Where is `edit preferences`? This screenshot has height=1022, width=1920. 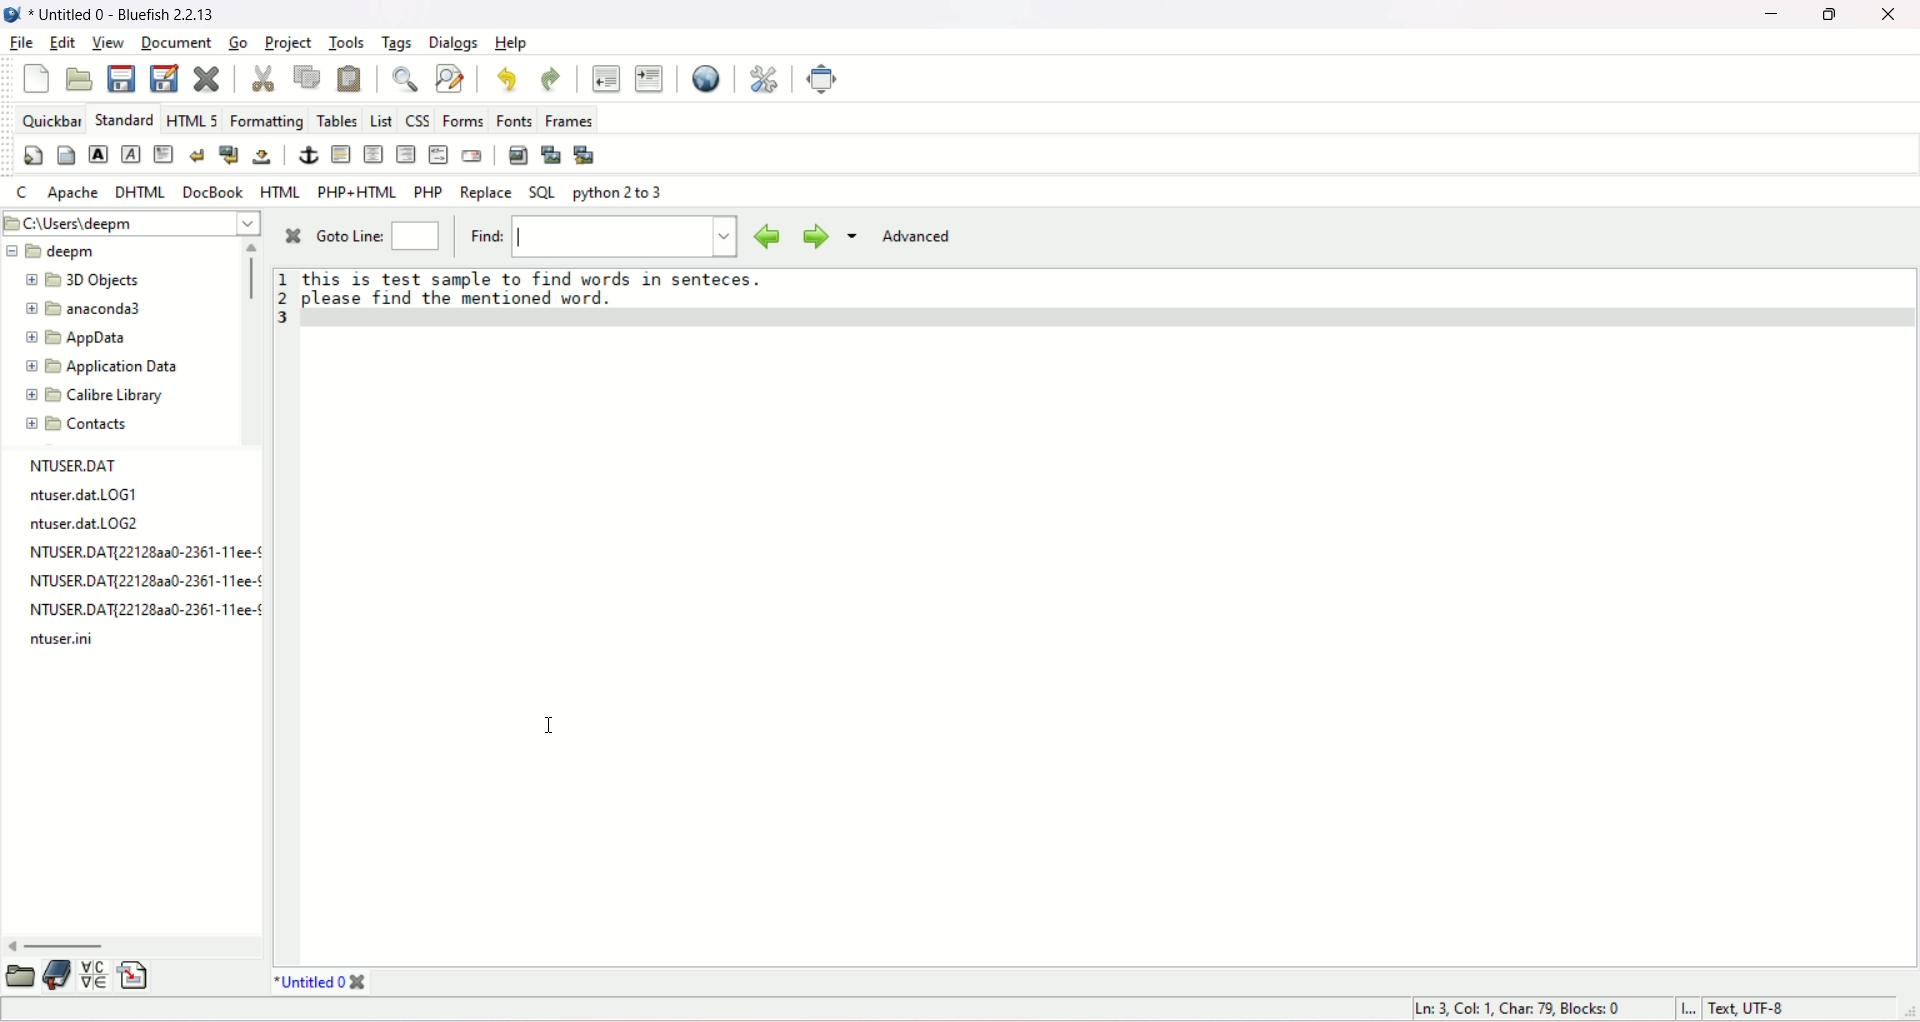
edit preferences is located at coordinates (766, 77).